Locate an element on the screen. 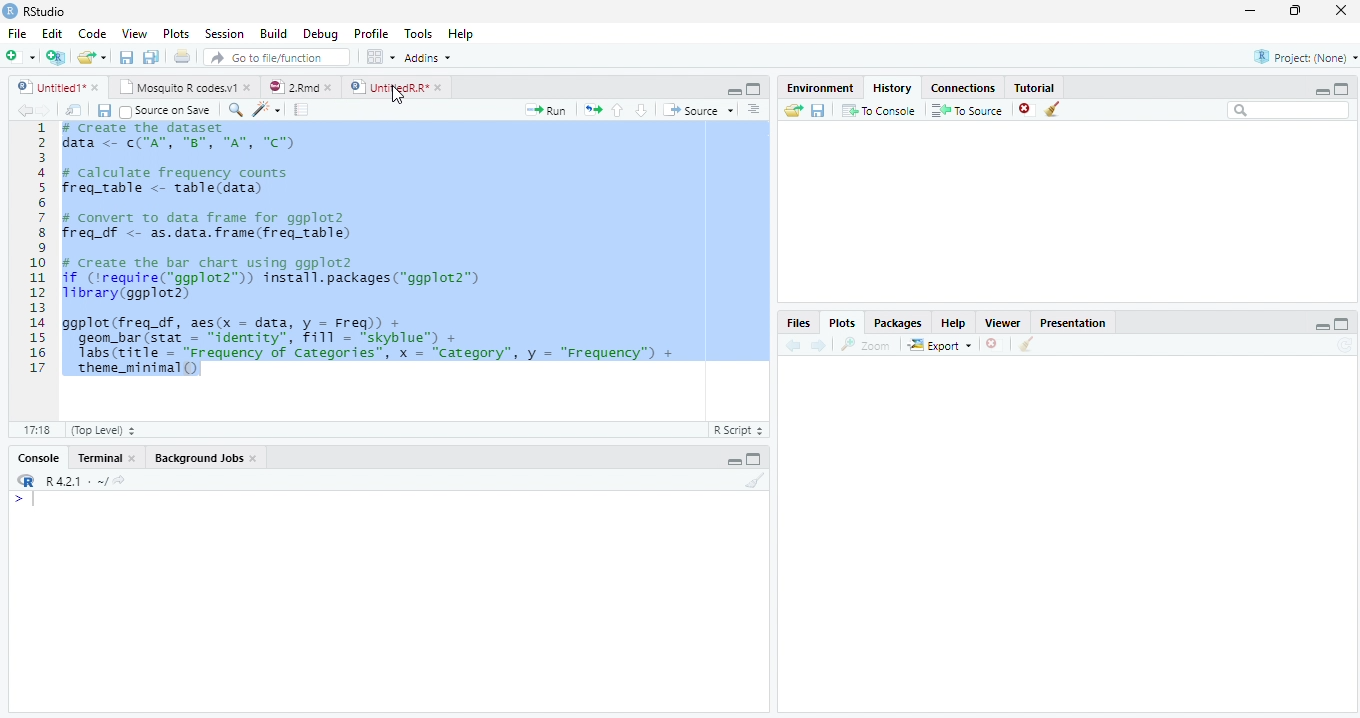  Minimize is located at coordinates (734, 461).